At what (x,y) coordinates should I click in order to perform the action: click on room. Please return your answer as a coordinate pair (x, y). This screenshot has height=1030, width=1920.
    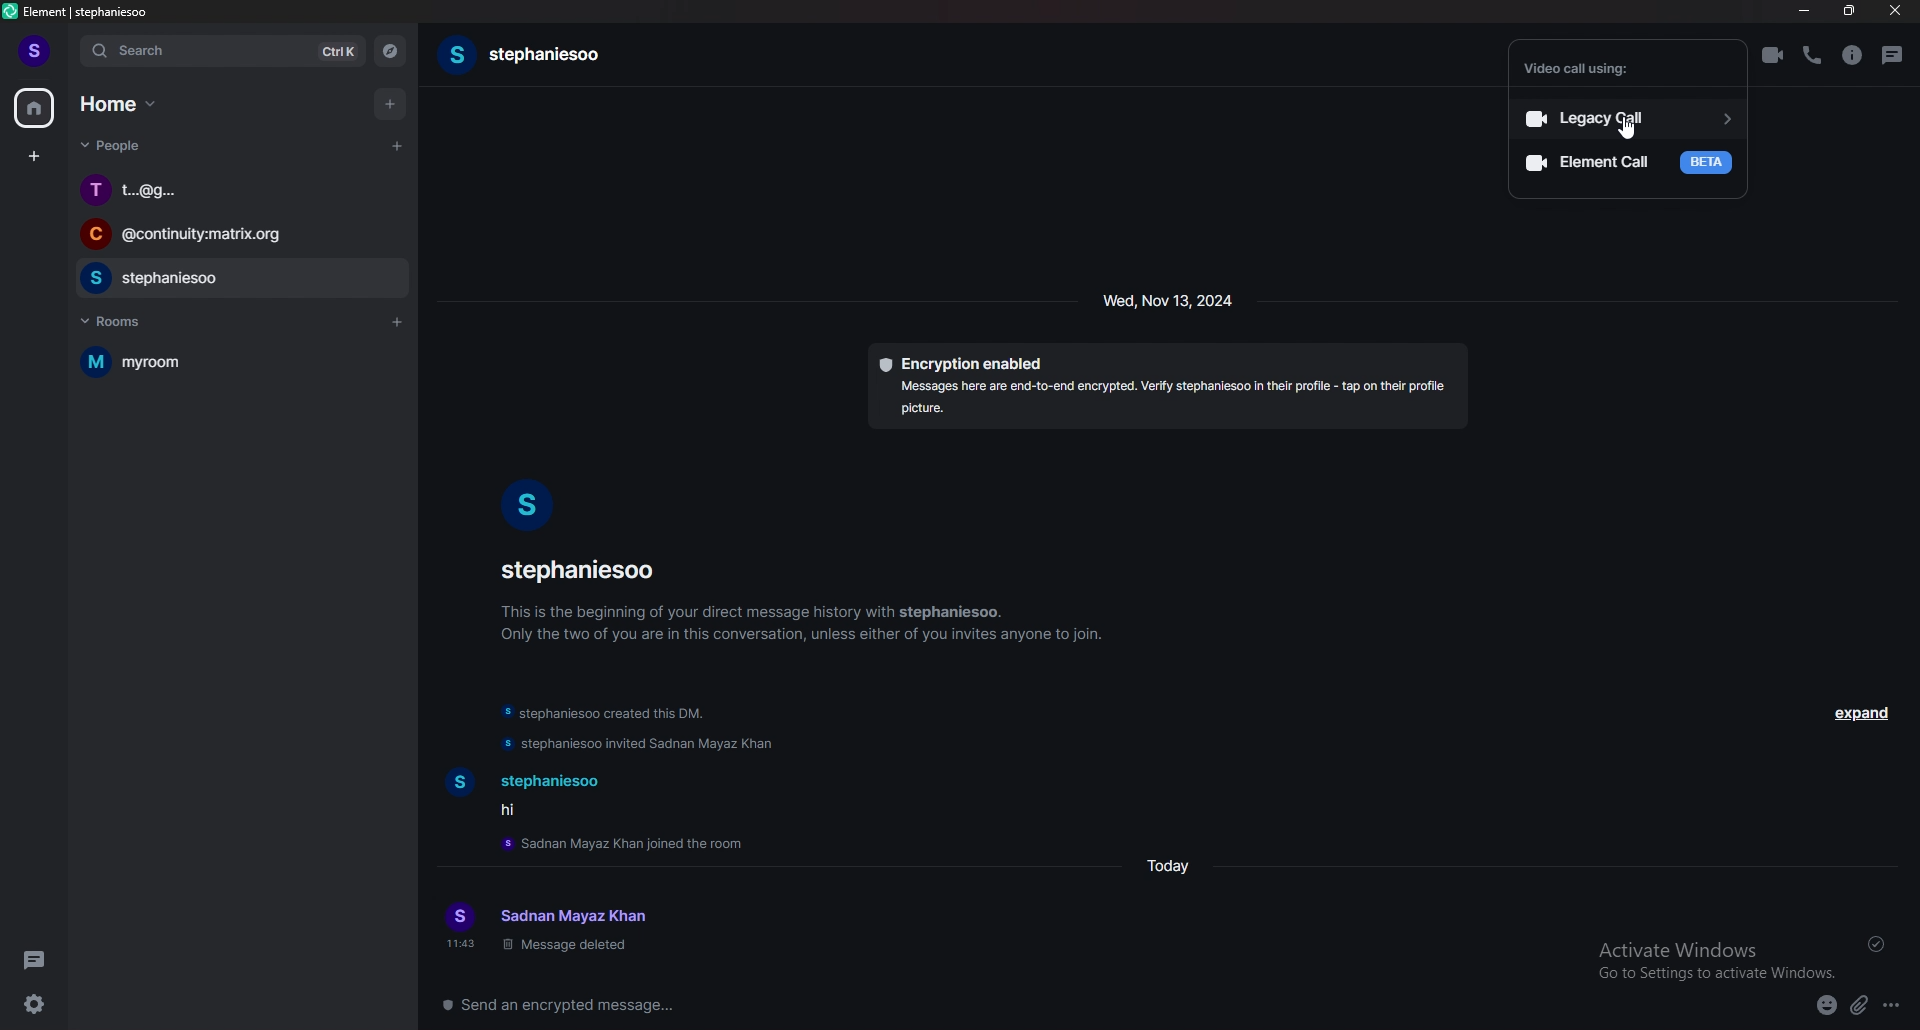
    Looking at the image, I should click on (234, 361).